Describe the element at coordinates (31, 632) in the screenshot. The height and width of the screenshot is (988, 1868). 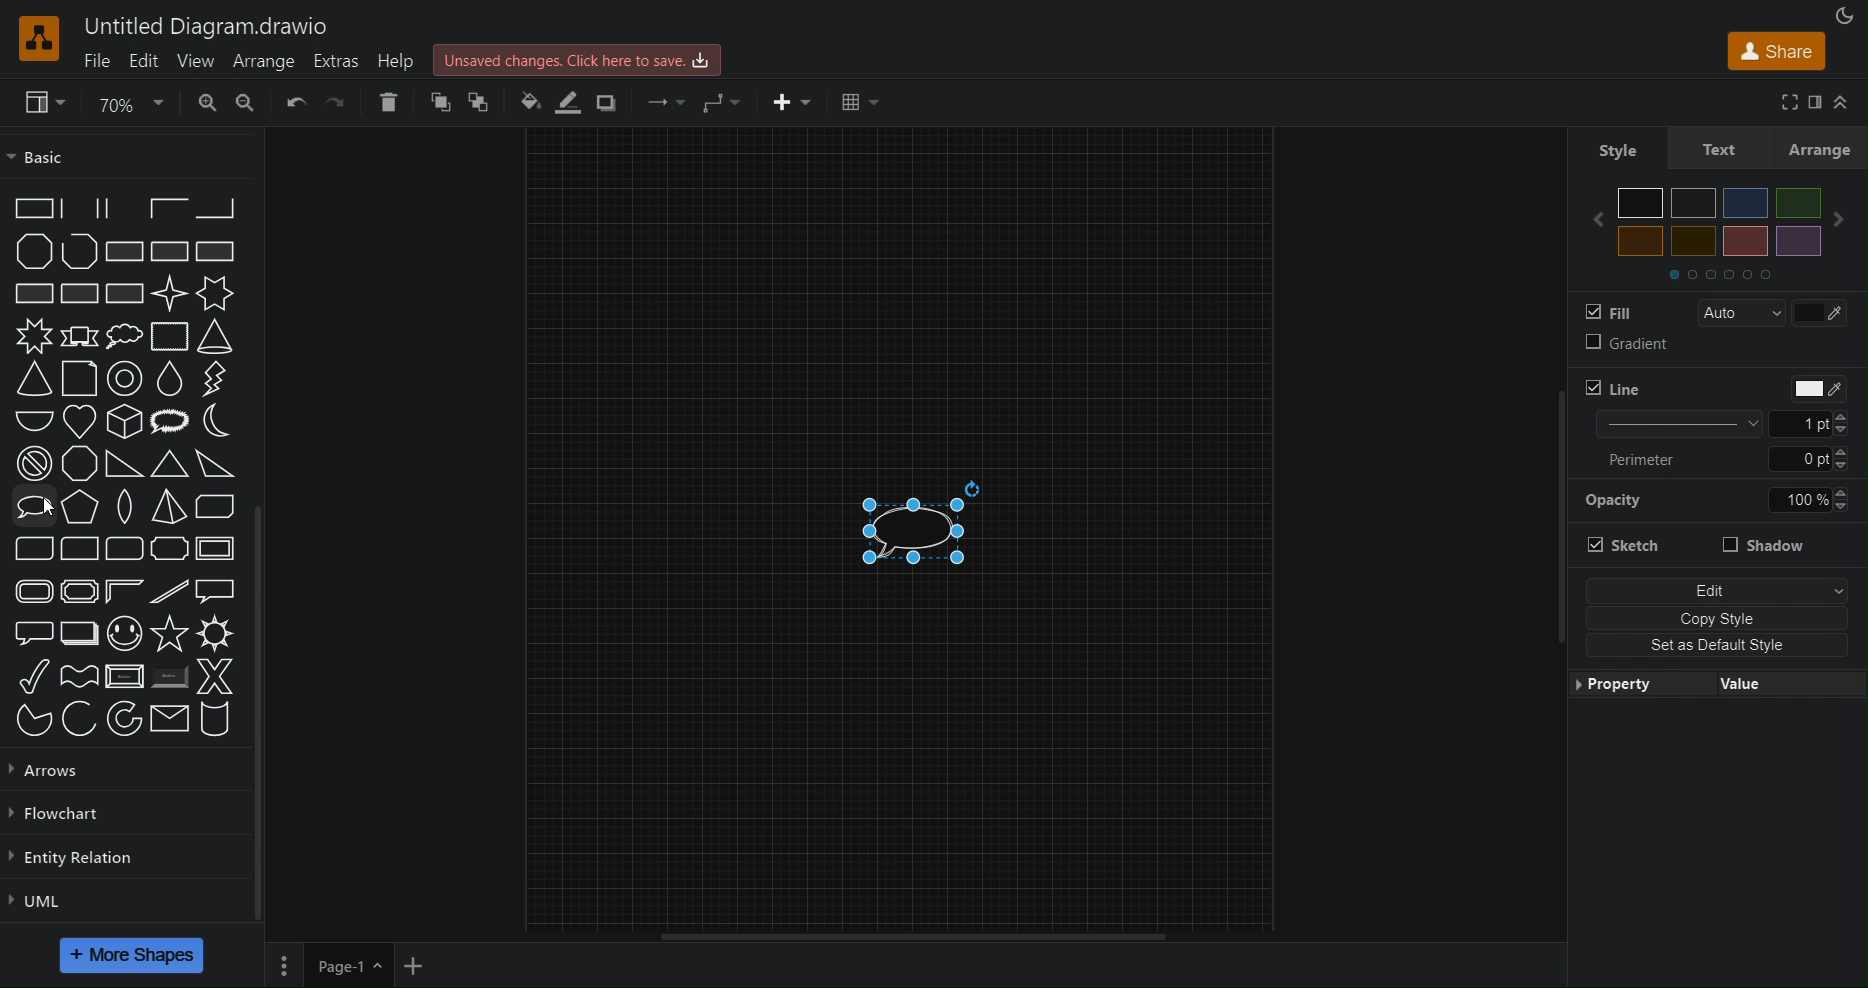
I see `Rounded Rectangular Callout` at that location.